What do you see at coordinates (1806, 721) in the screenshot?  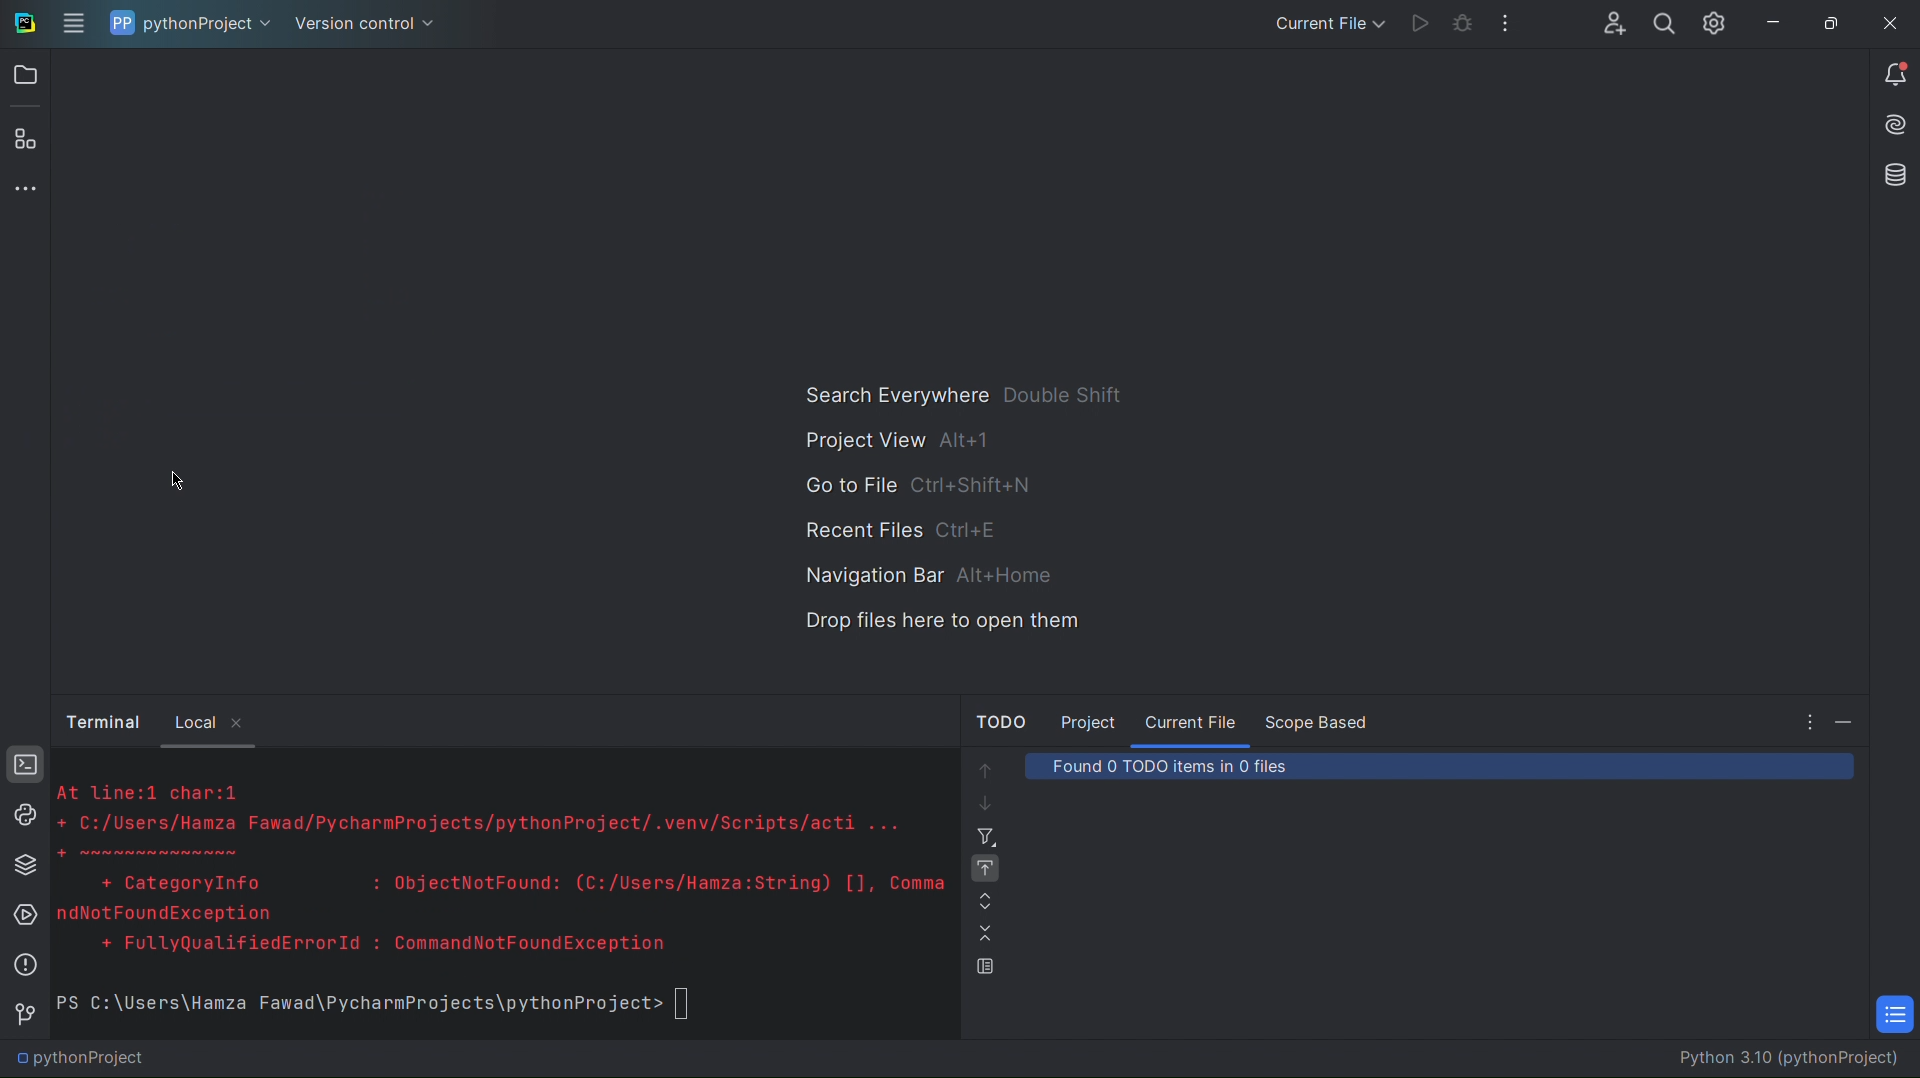 I see `more` at bounding box center [1806, 721].